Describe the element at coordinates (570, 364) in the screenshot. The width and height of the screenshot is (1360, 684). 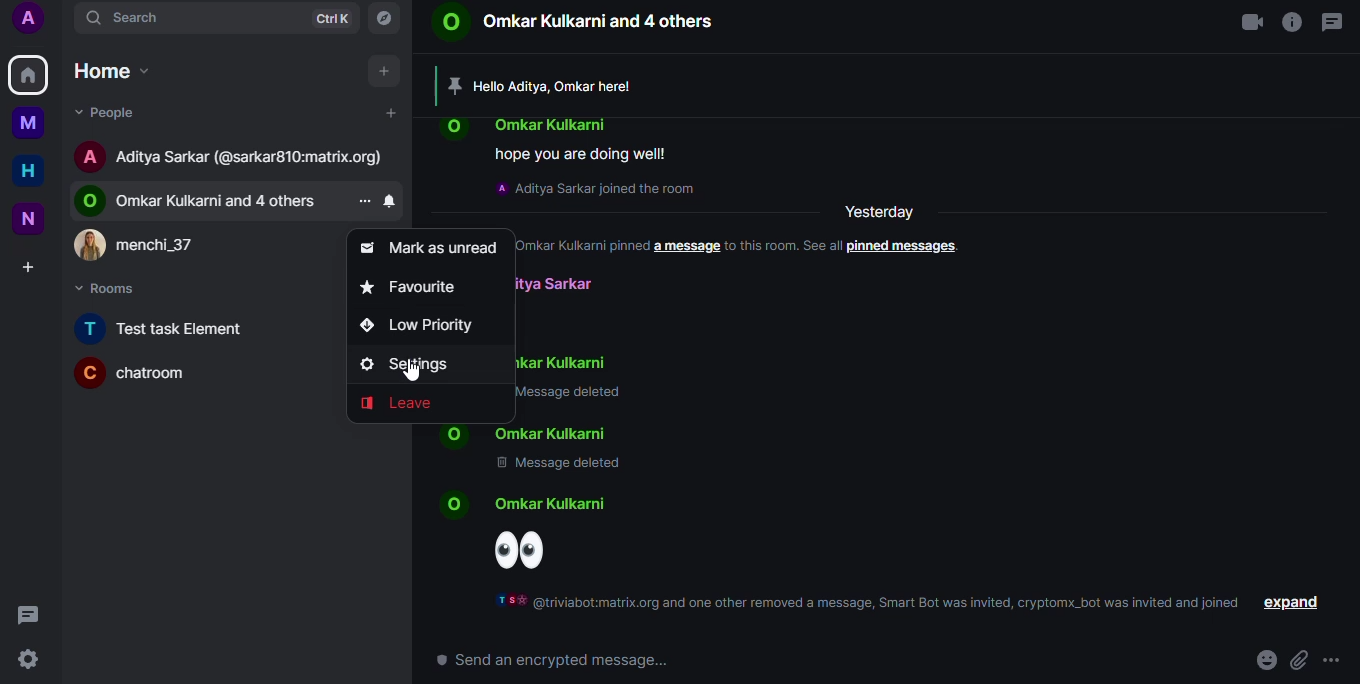
I see `O  Omkar Kulkarni` at that location.